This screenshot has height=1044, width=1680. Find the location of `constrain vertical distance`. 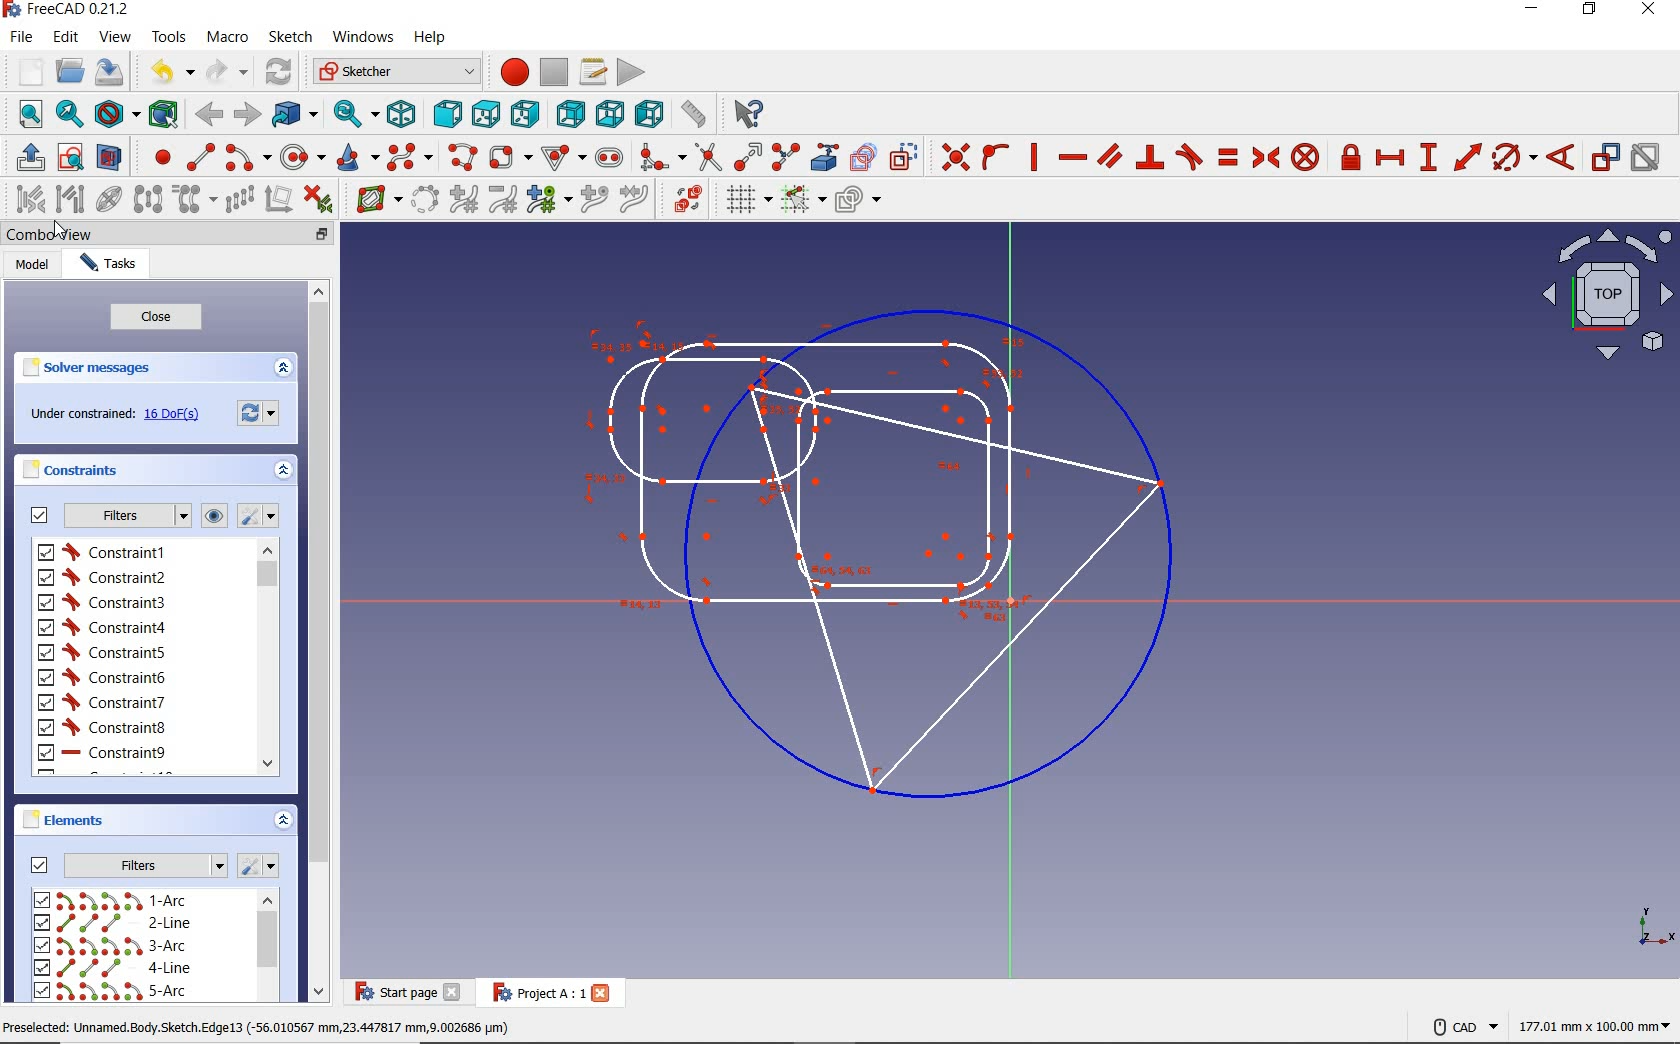

constrain vertical distance is located at coordinates (1427, 160).